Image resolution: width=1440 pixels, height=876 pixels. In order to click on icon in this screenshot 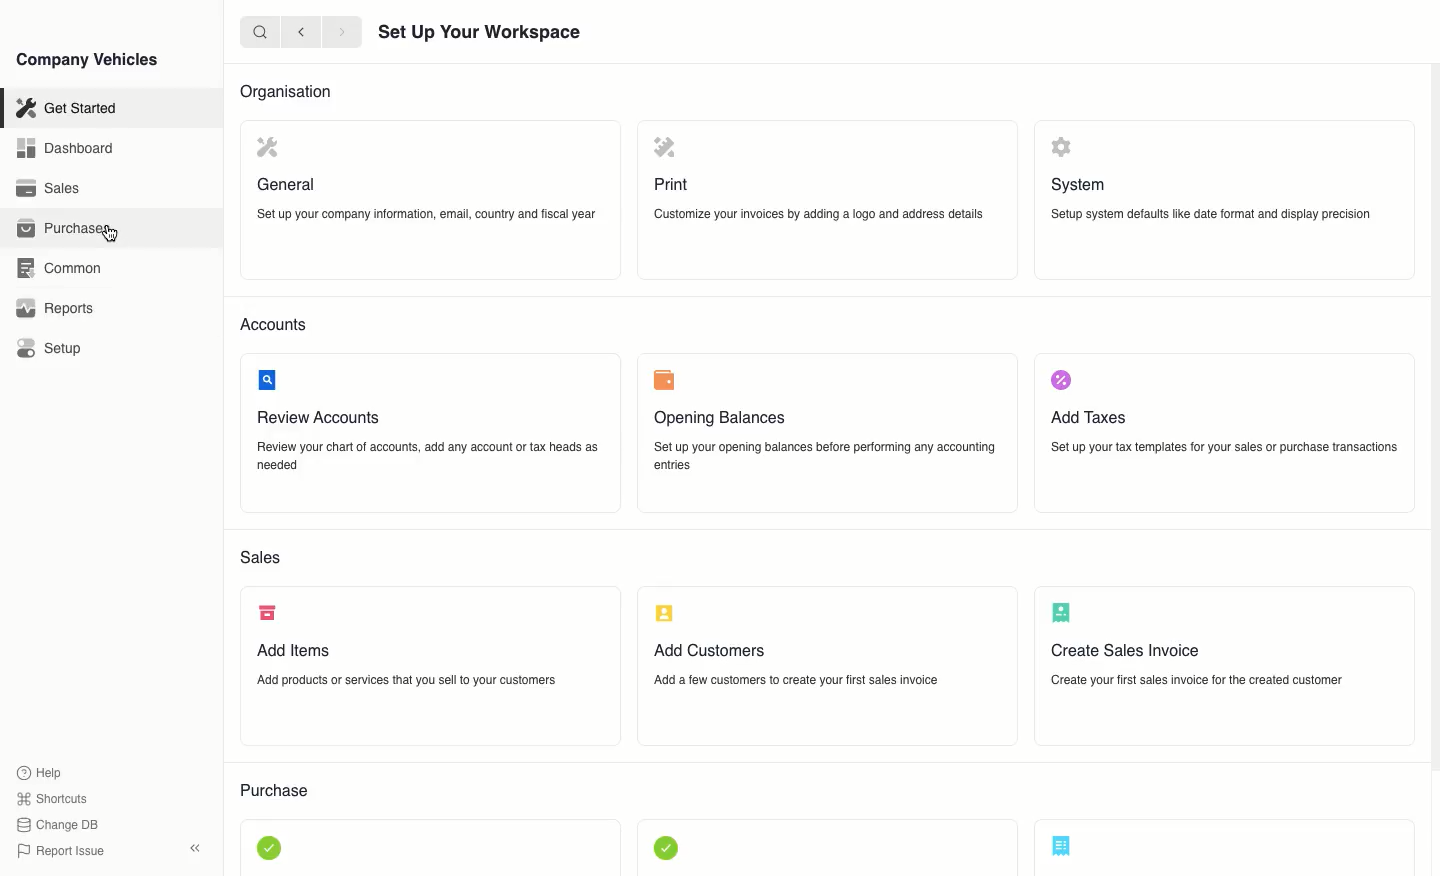, I will do `click(666, 614)`.